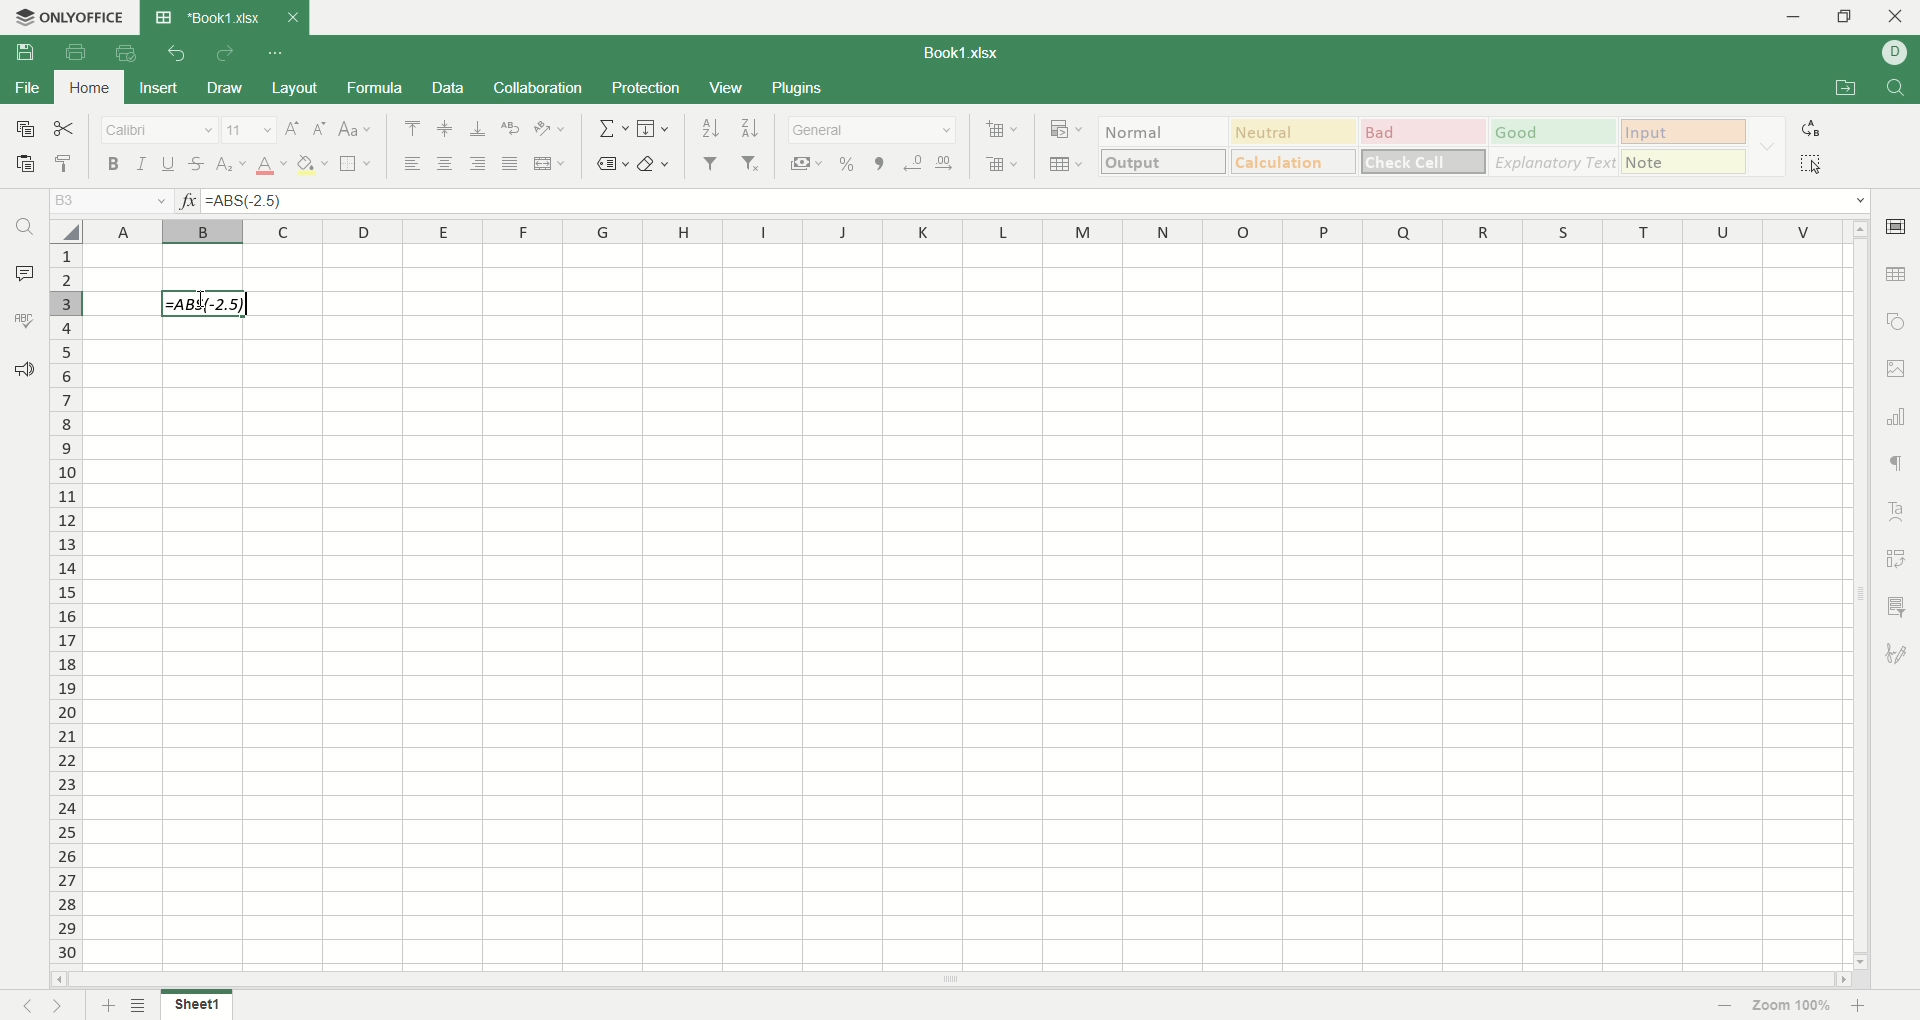 This screenshot has height=1020, width=1920. I want to click on style options, so click(1767, 146).